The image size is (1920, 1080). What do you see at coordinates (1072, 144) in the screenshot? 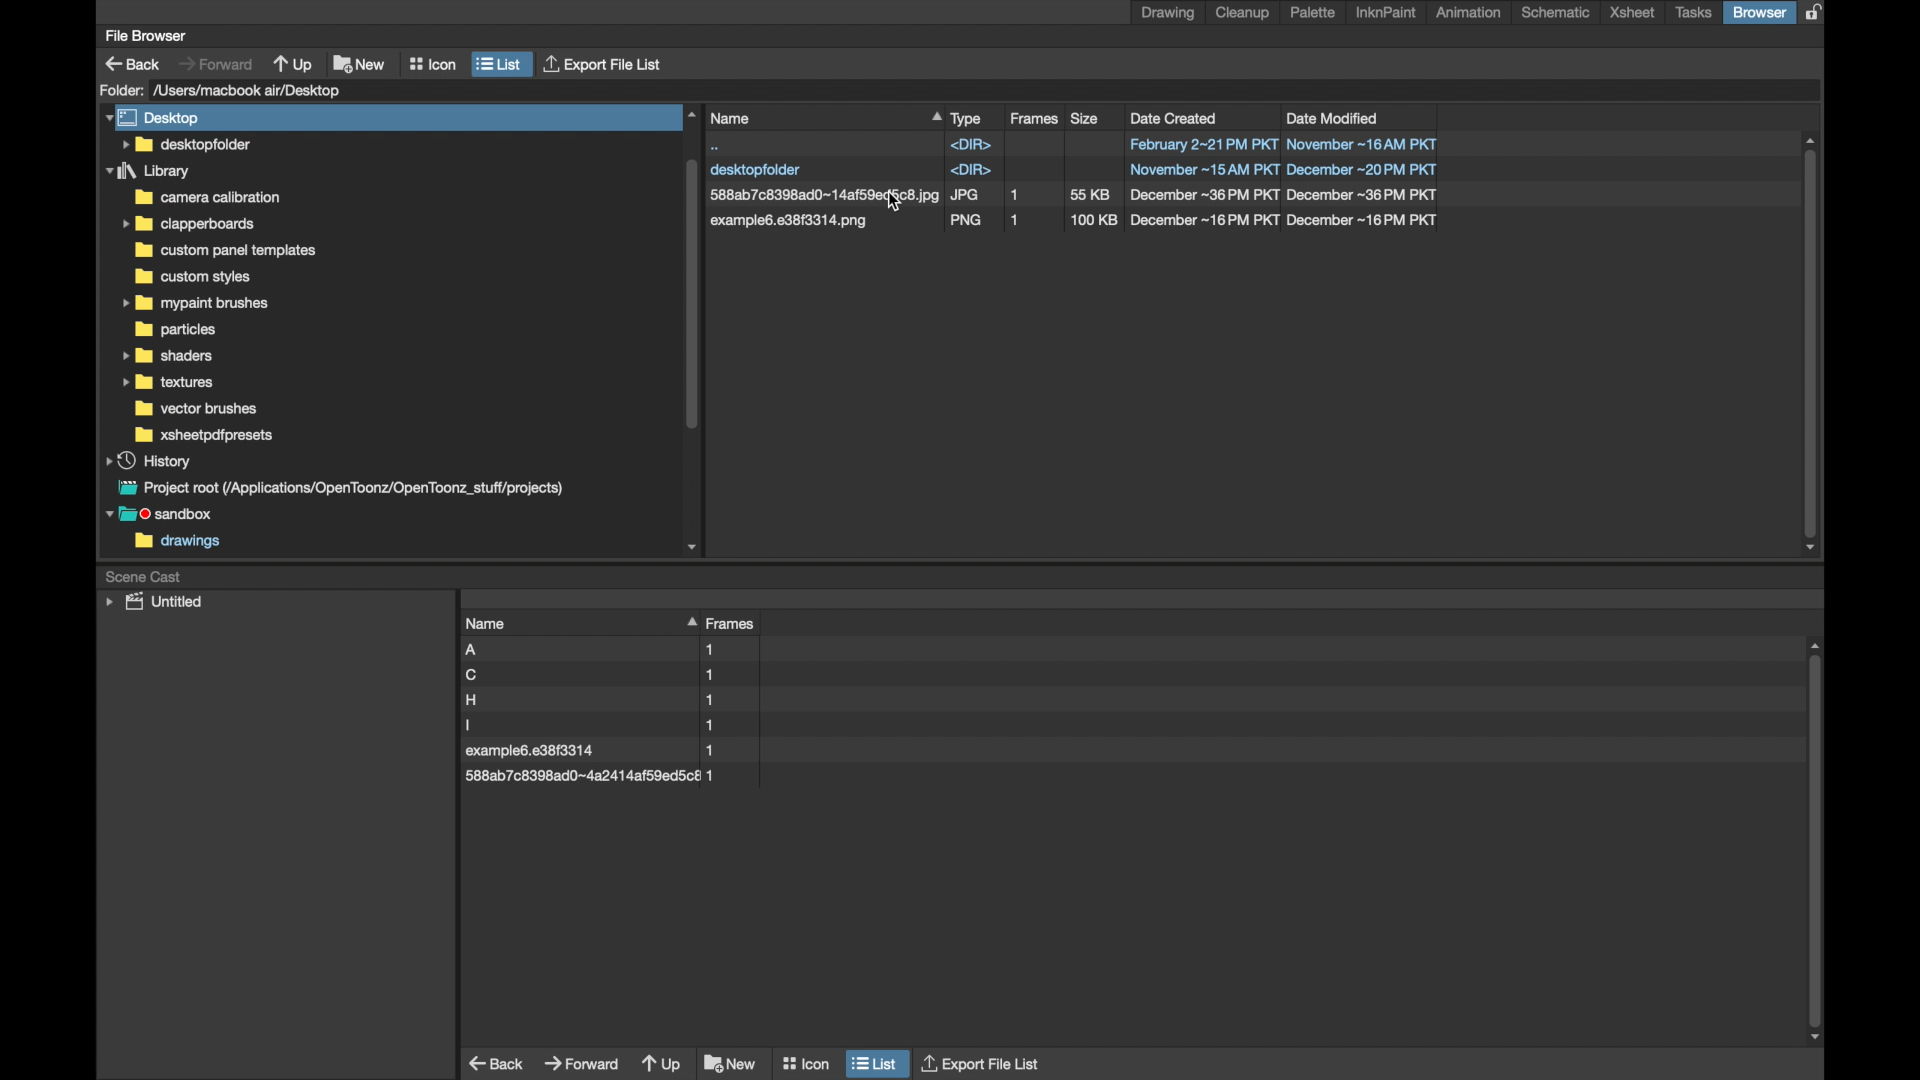
I see `file` at bounding box center [1072, 144].